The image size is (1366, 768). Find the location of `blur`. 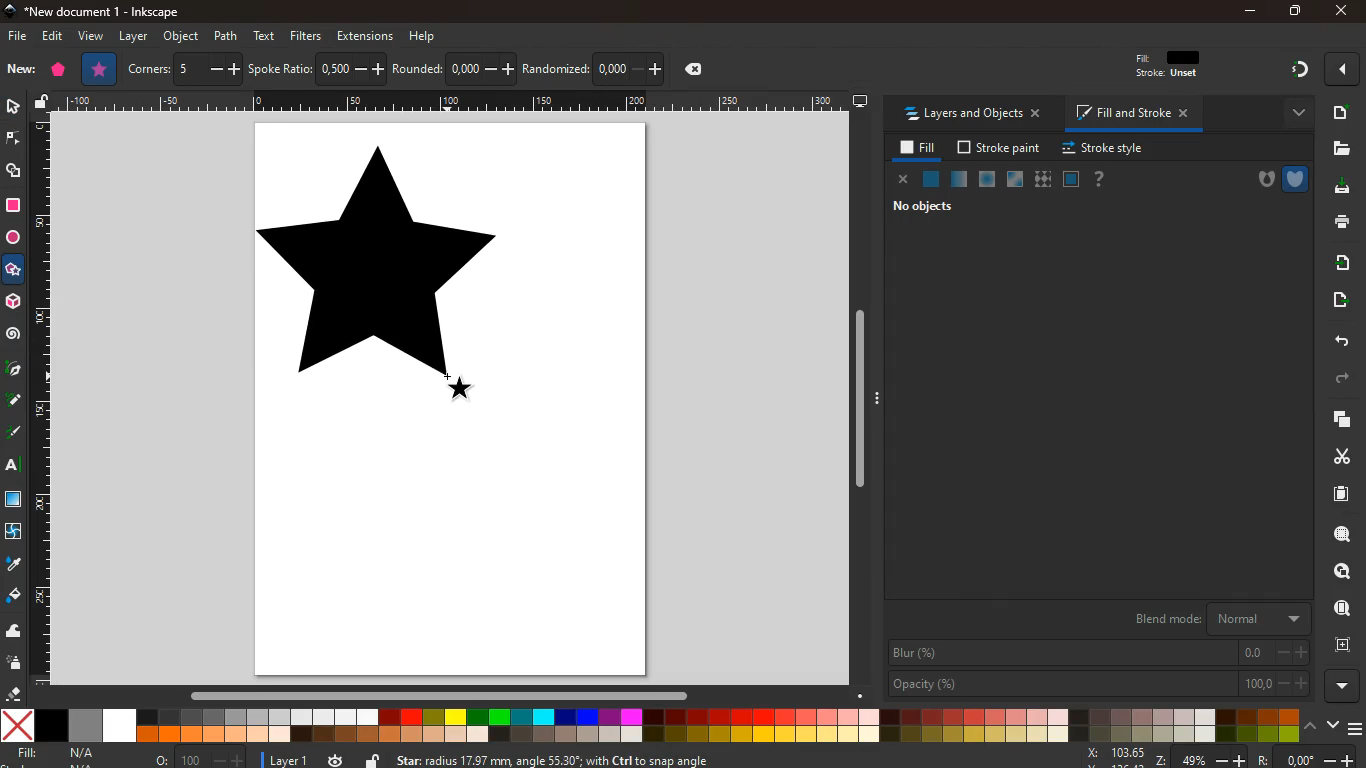

blur is located at coordinates (1095, 653).